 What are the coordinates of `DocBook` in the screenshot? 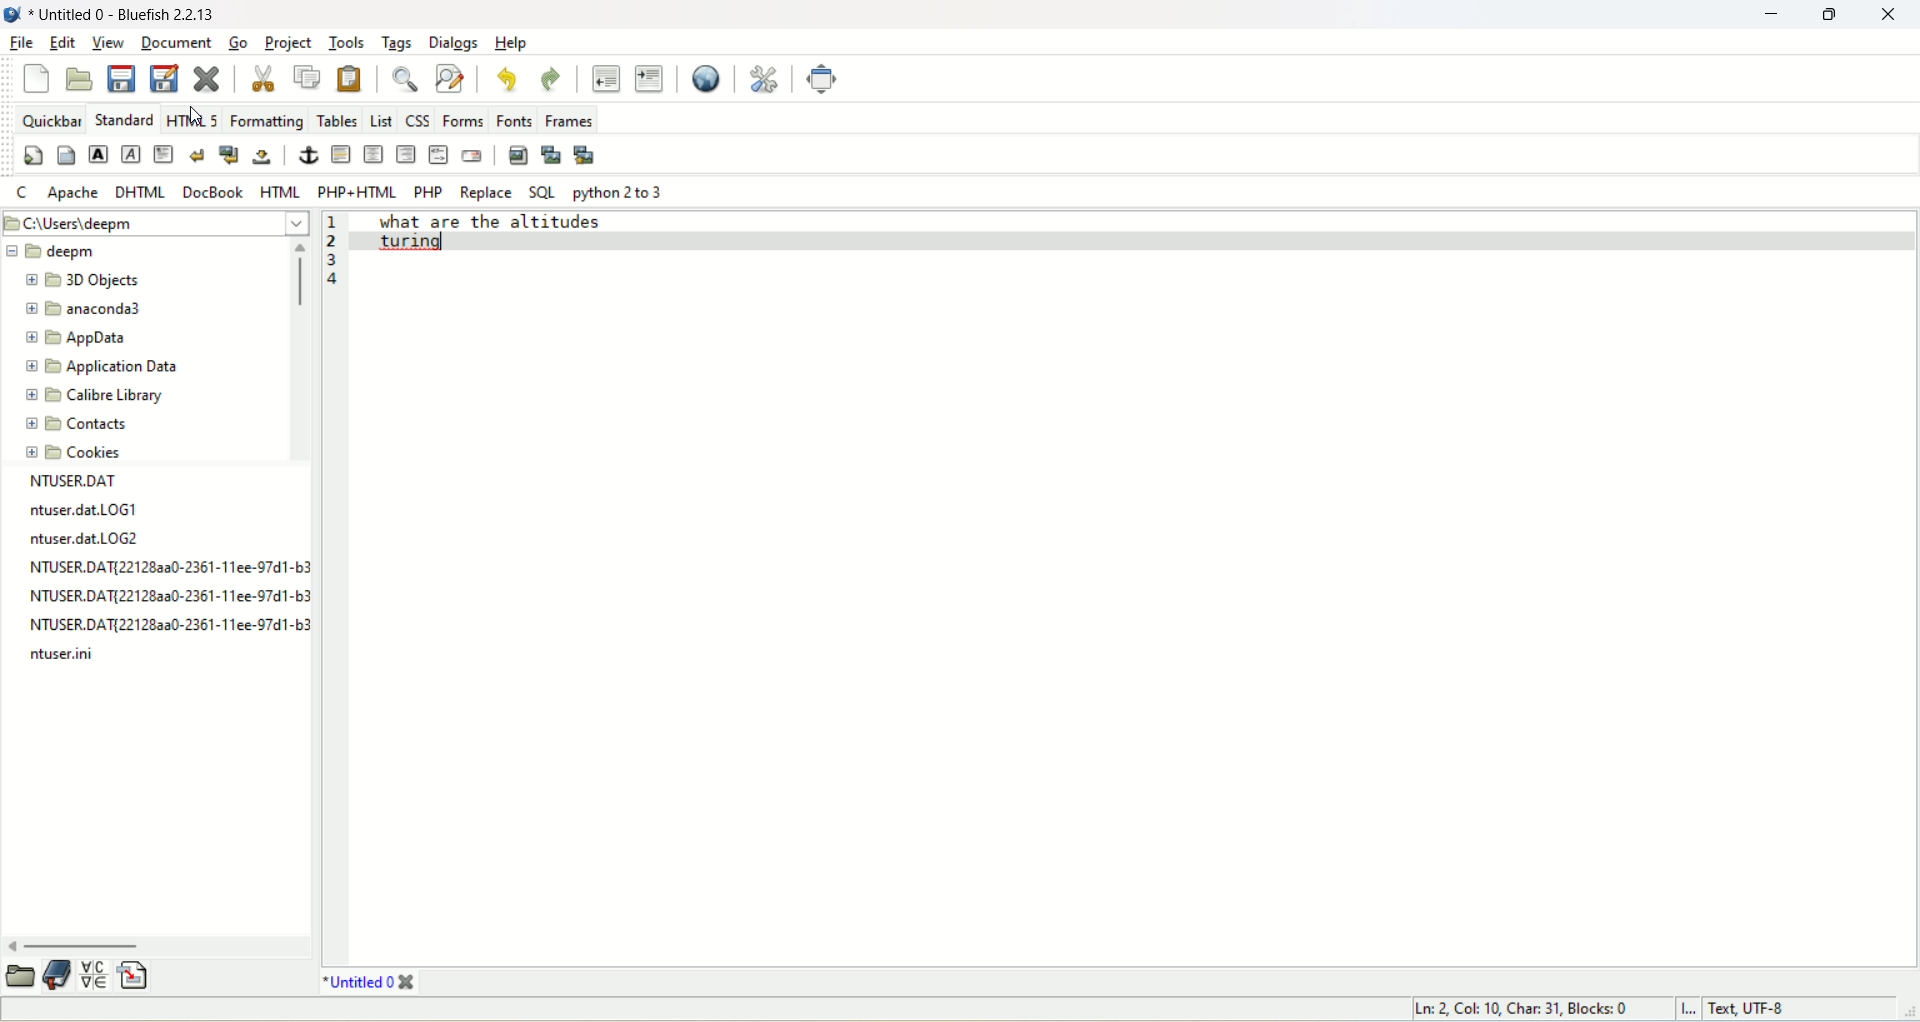 It's located at (213, 194).